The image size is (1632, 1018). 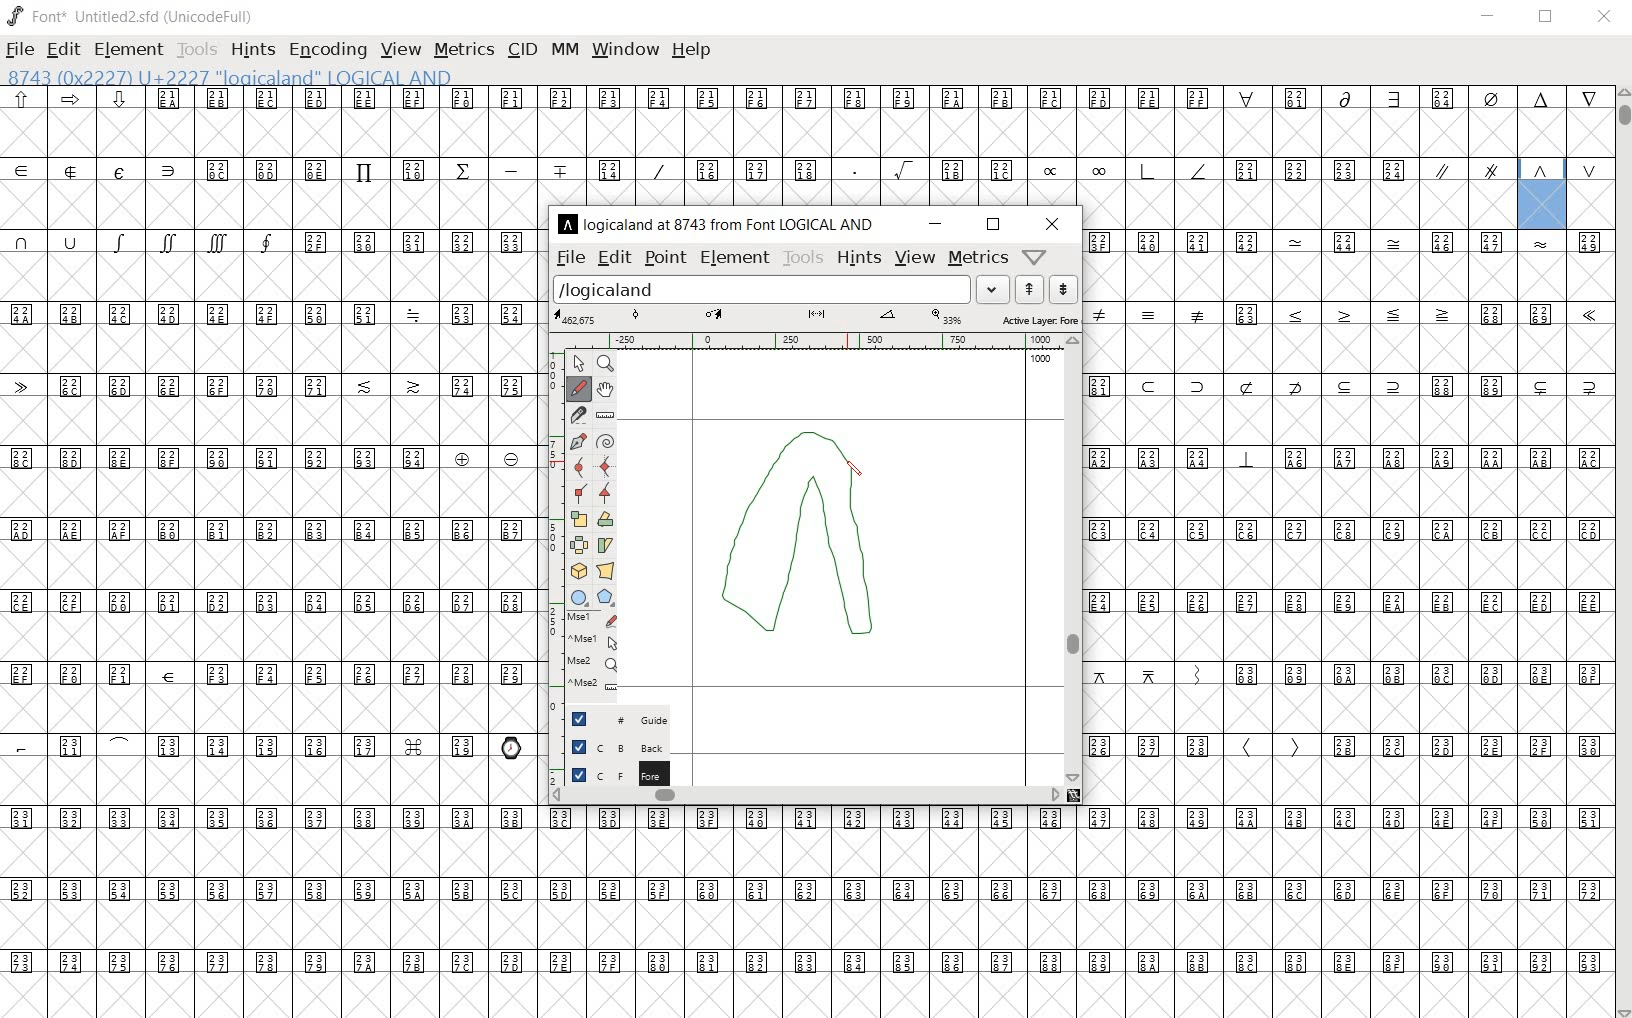 I want to click on tools, so click(x=198, y=49).